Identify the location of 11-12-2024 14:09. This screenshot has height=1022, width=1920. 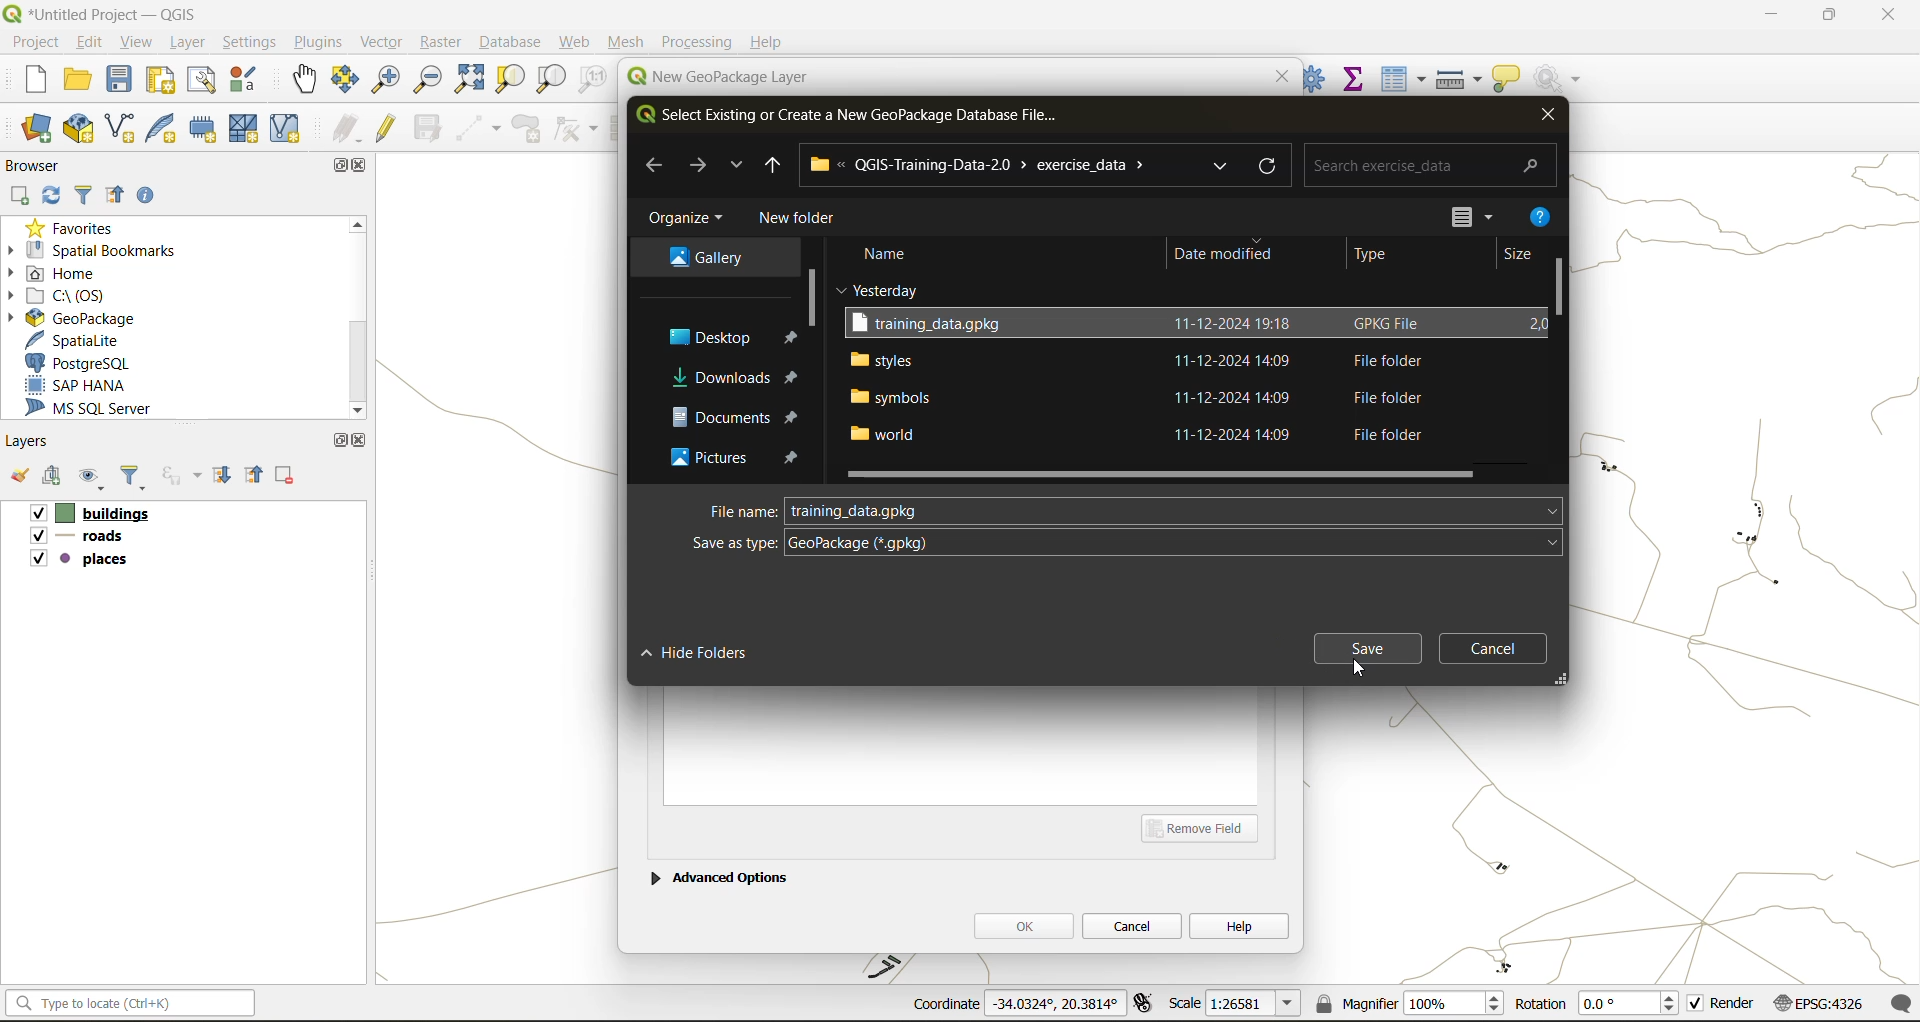
(1240, 360).